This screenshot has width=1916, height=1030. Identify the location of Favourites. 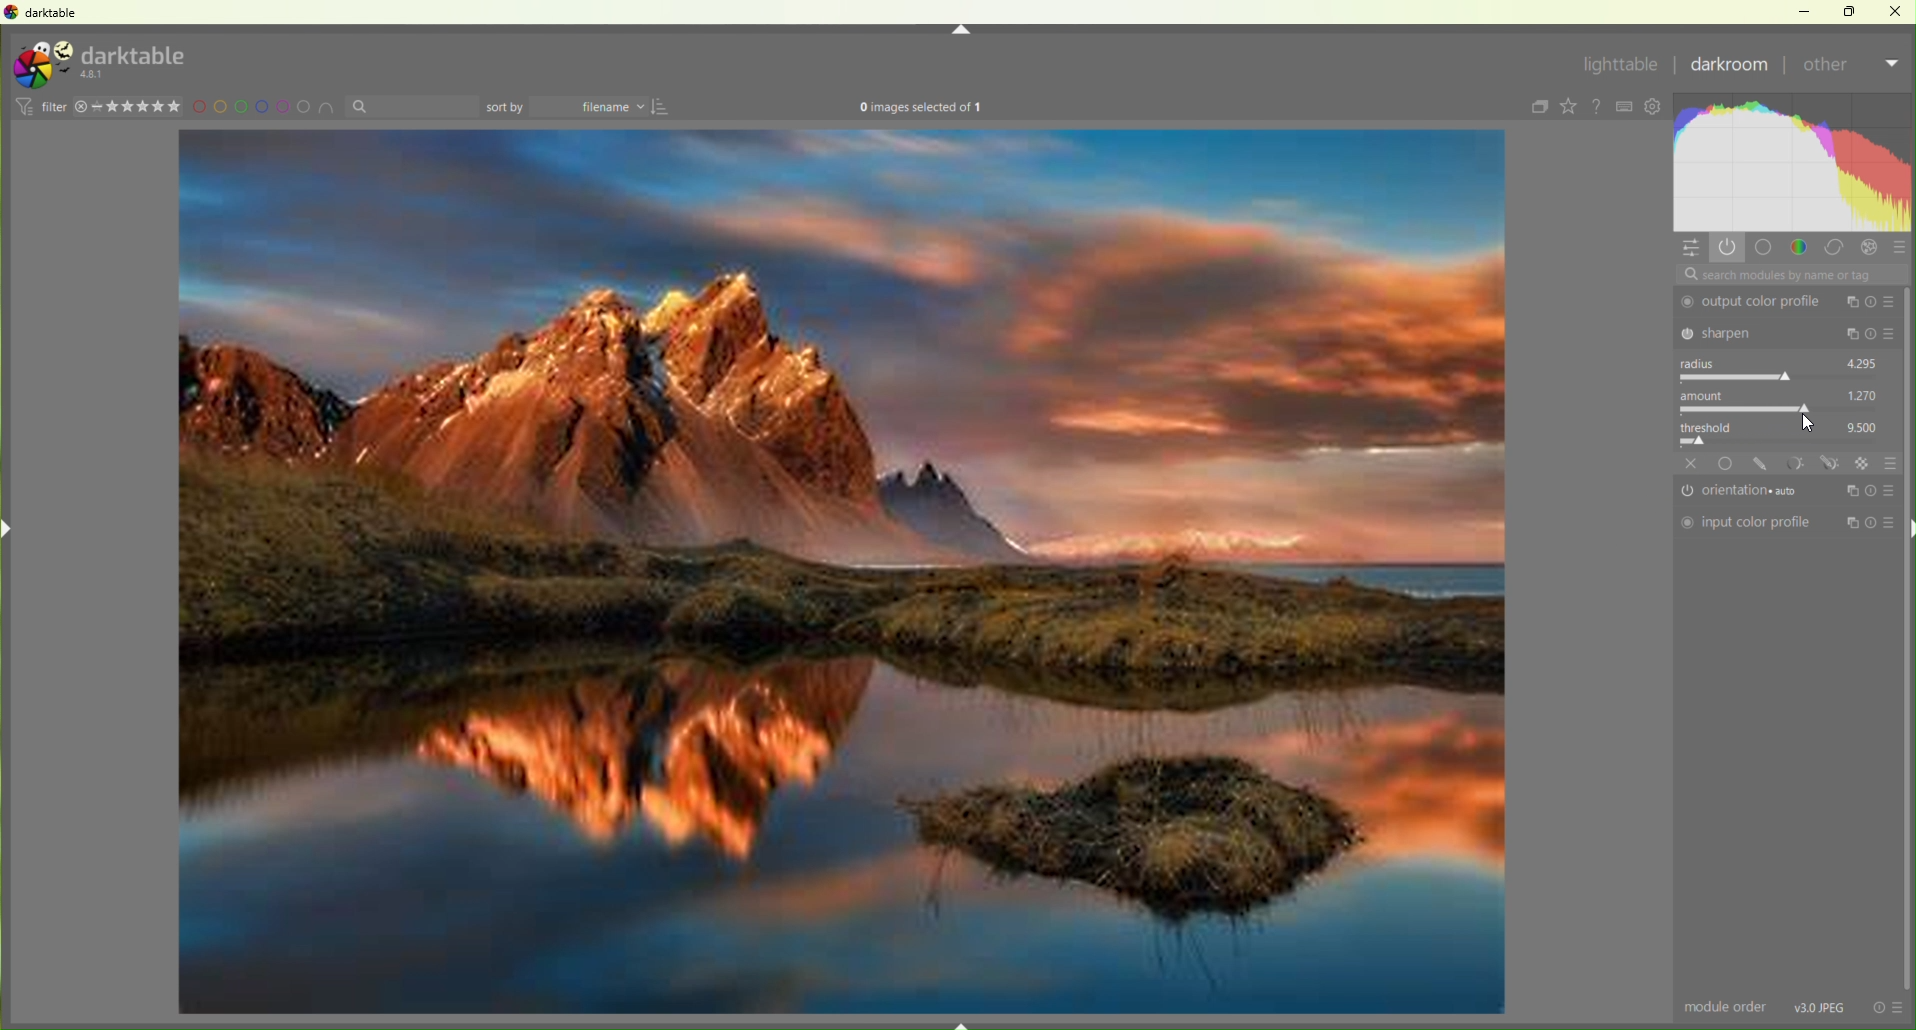
(1568, 106).